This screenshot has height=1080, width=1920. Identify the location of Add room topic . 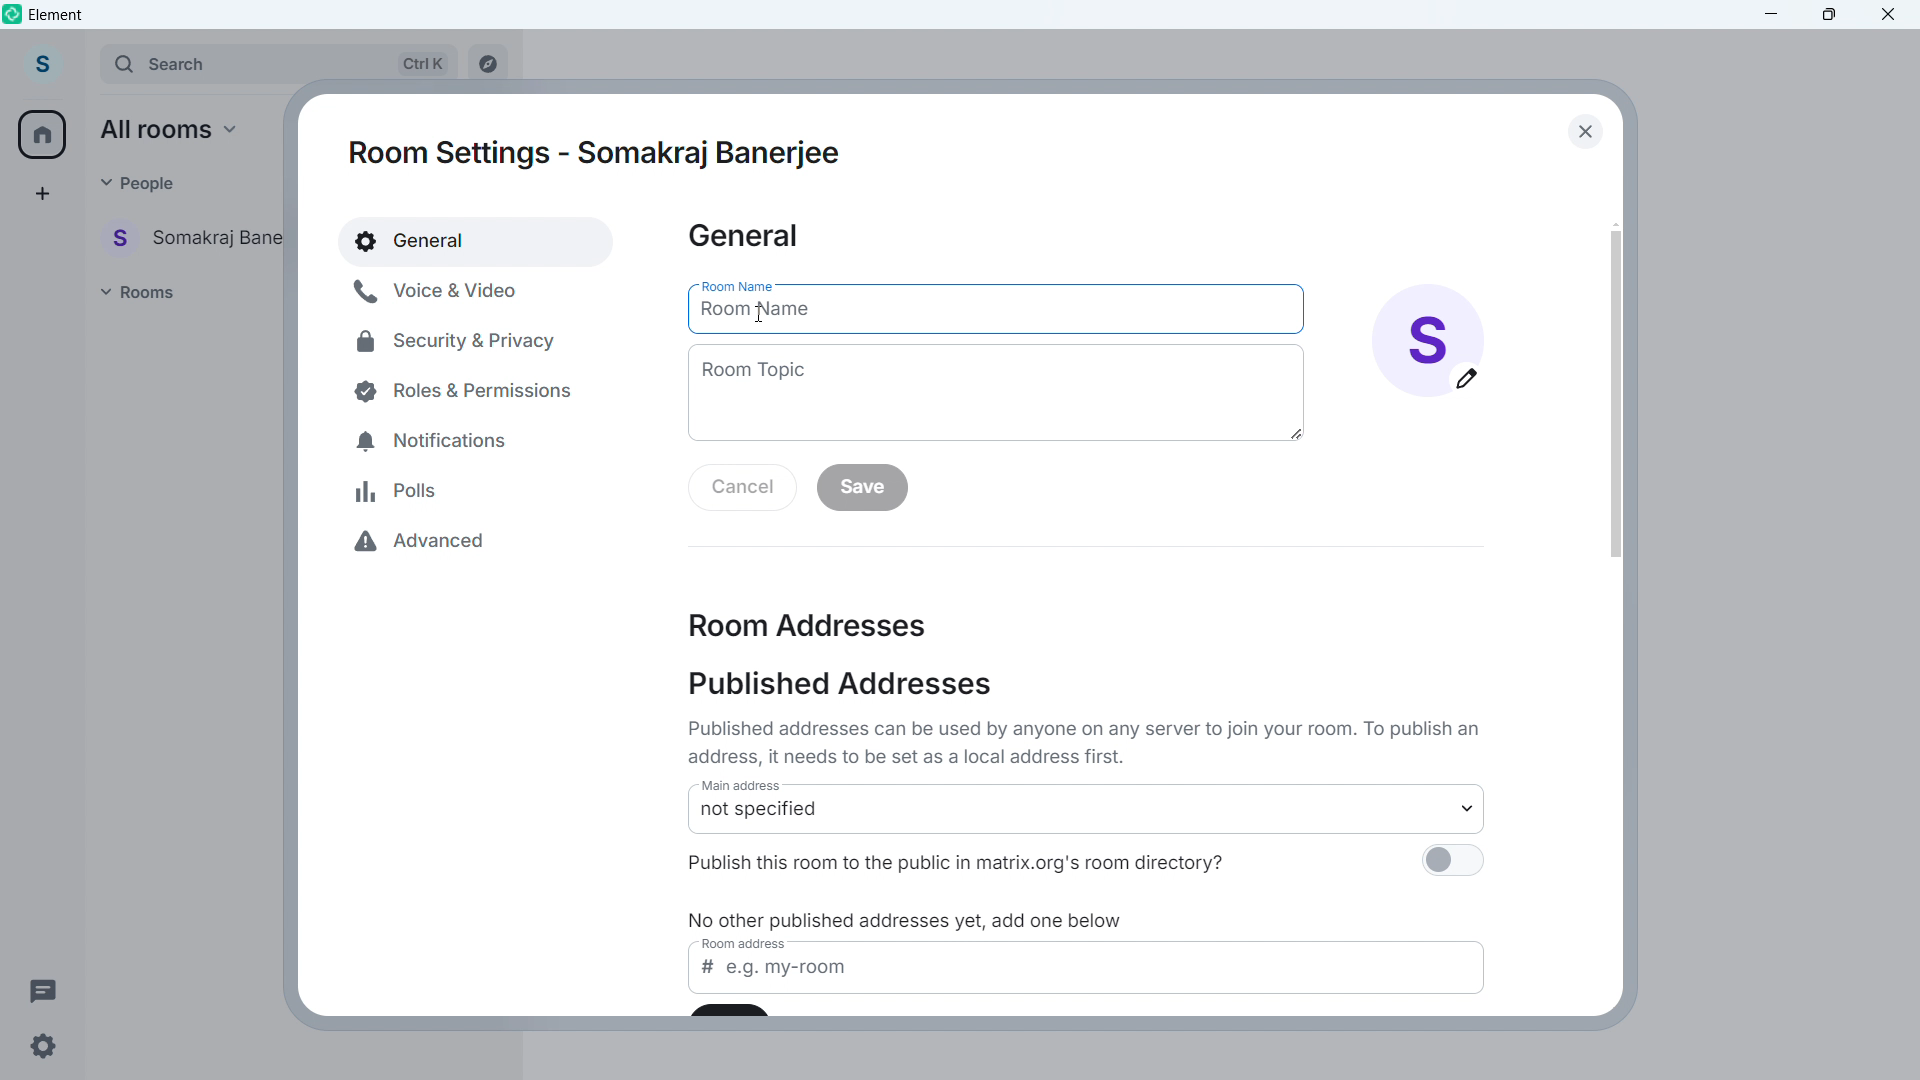
(995, 393).